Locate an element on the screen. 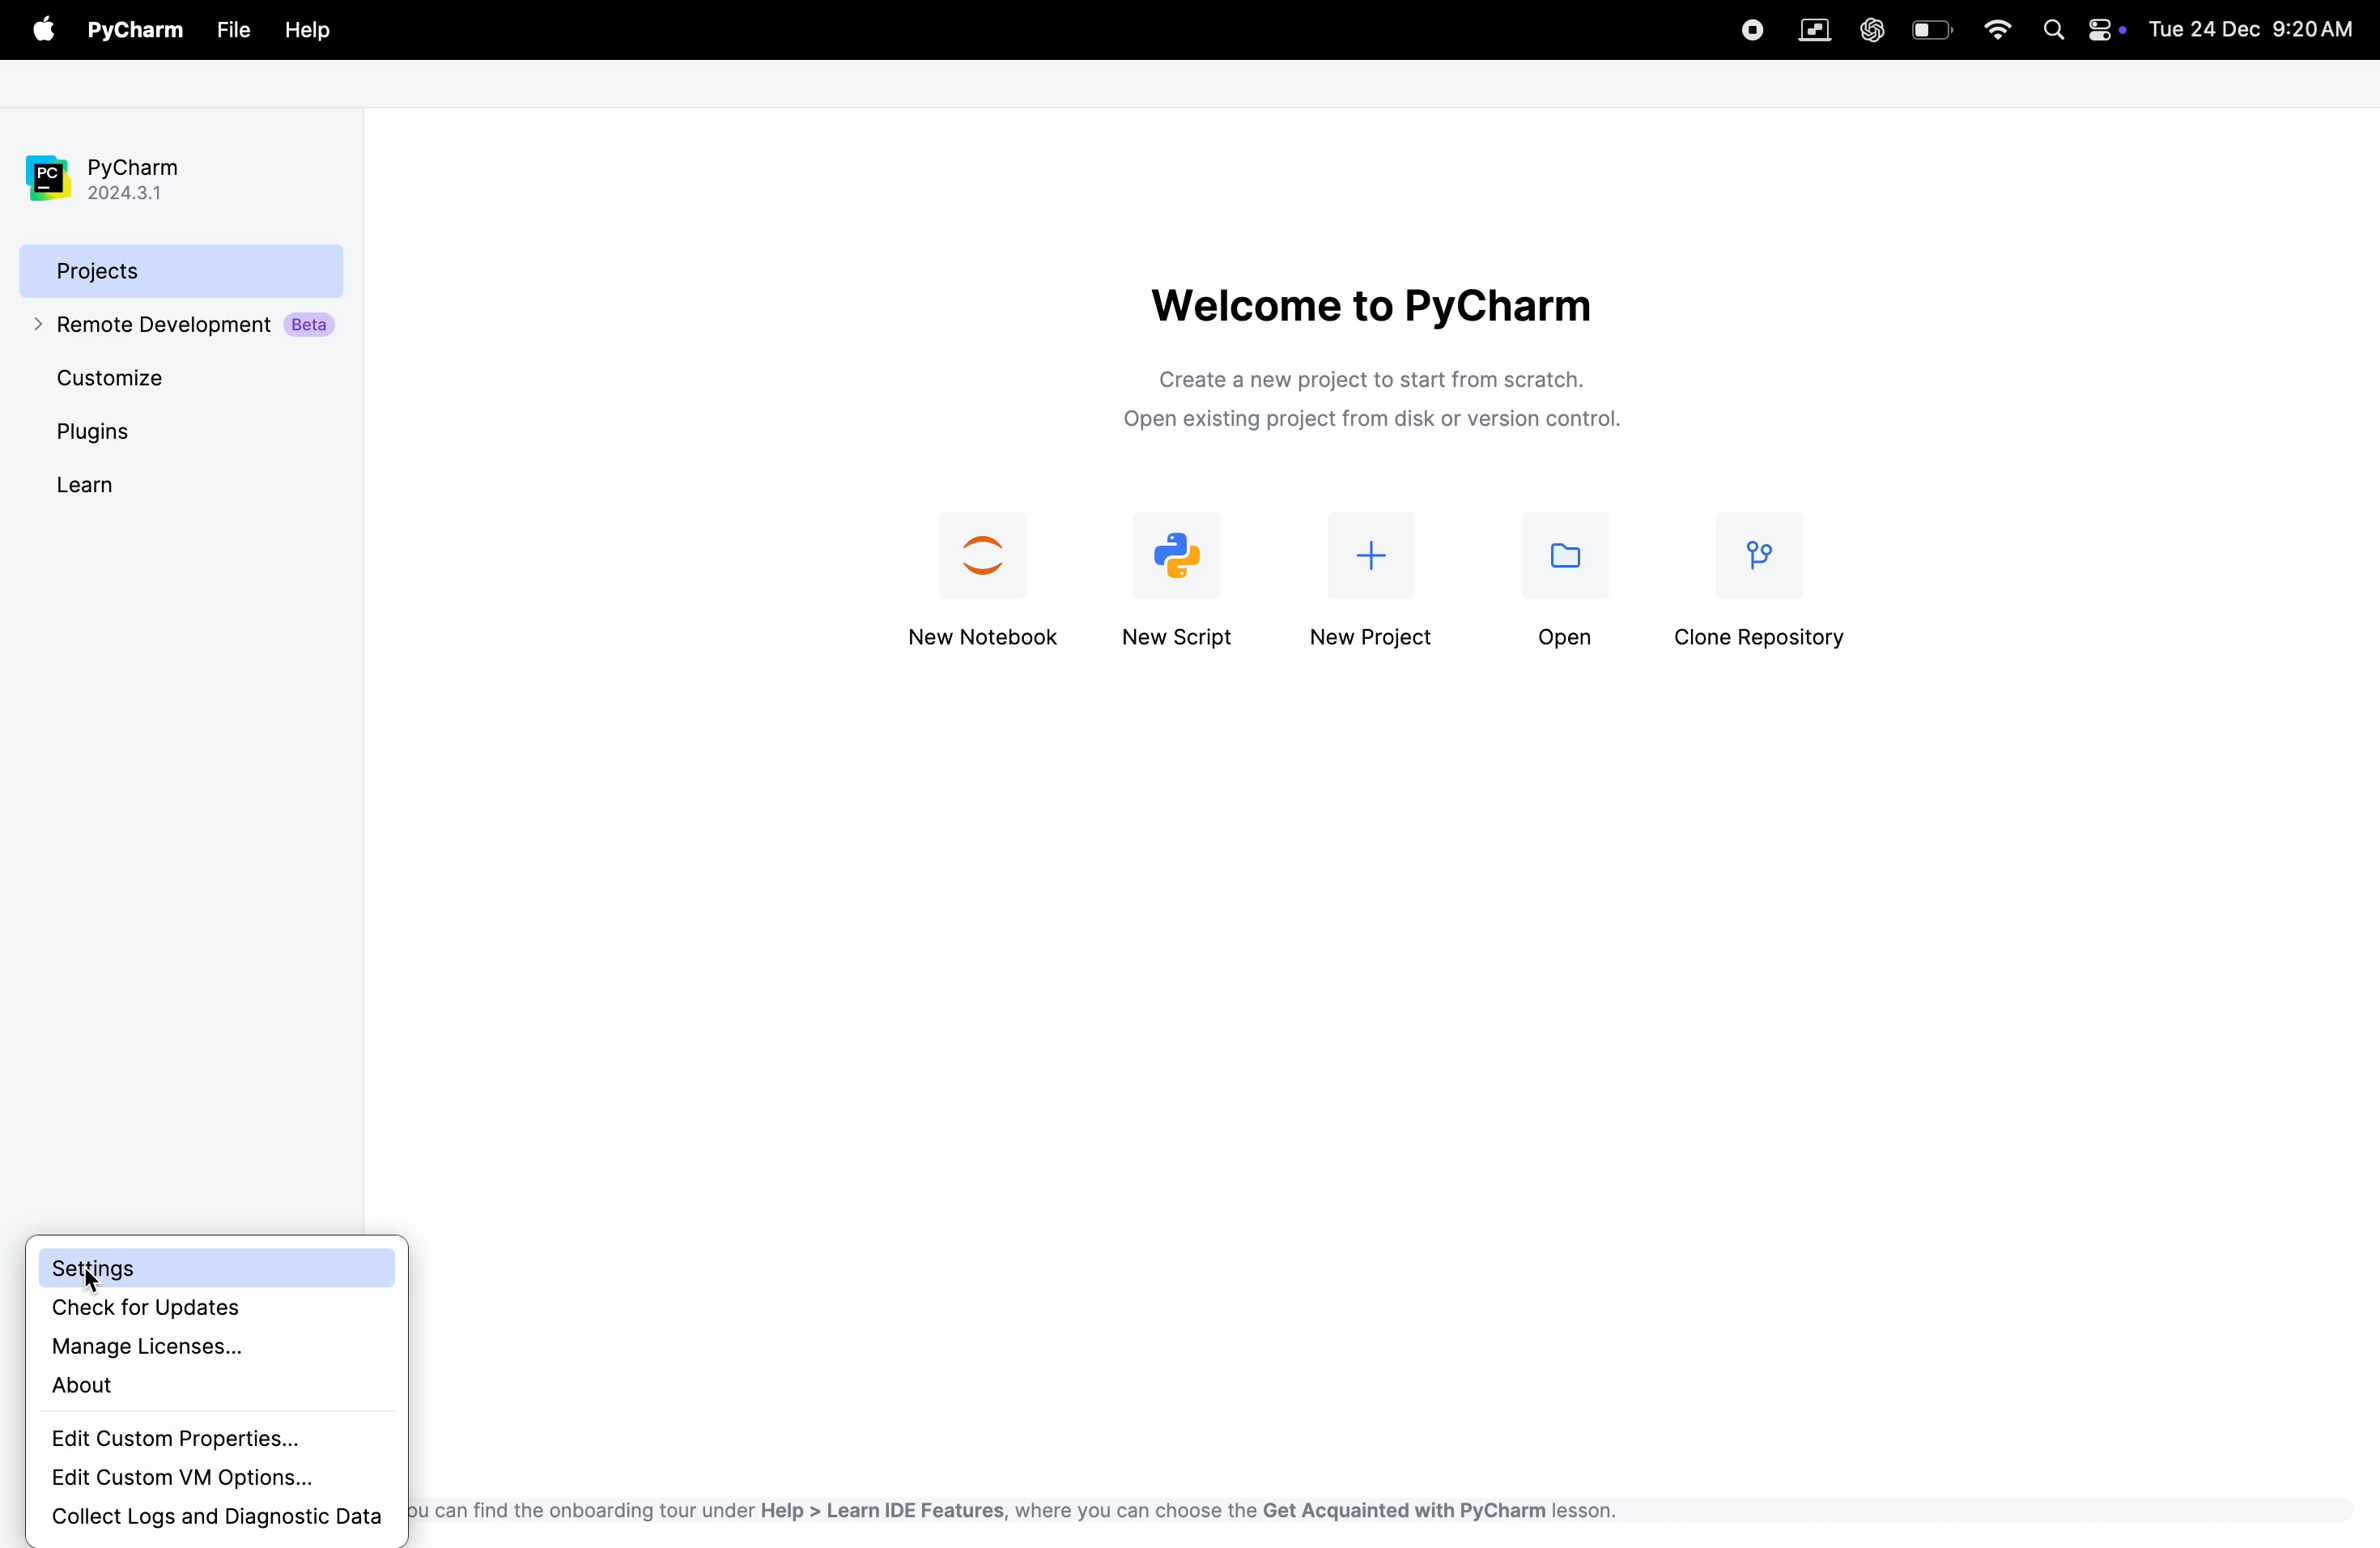 The width and height of the screenshot is (2380, 1548). cursor is located at coordinates (90, 1280).